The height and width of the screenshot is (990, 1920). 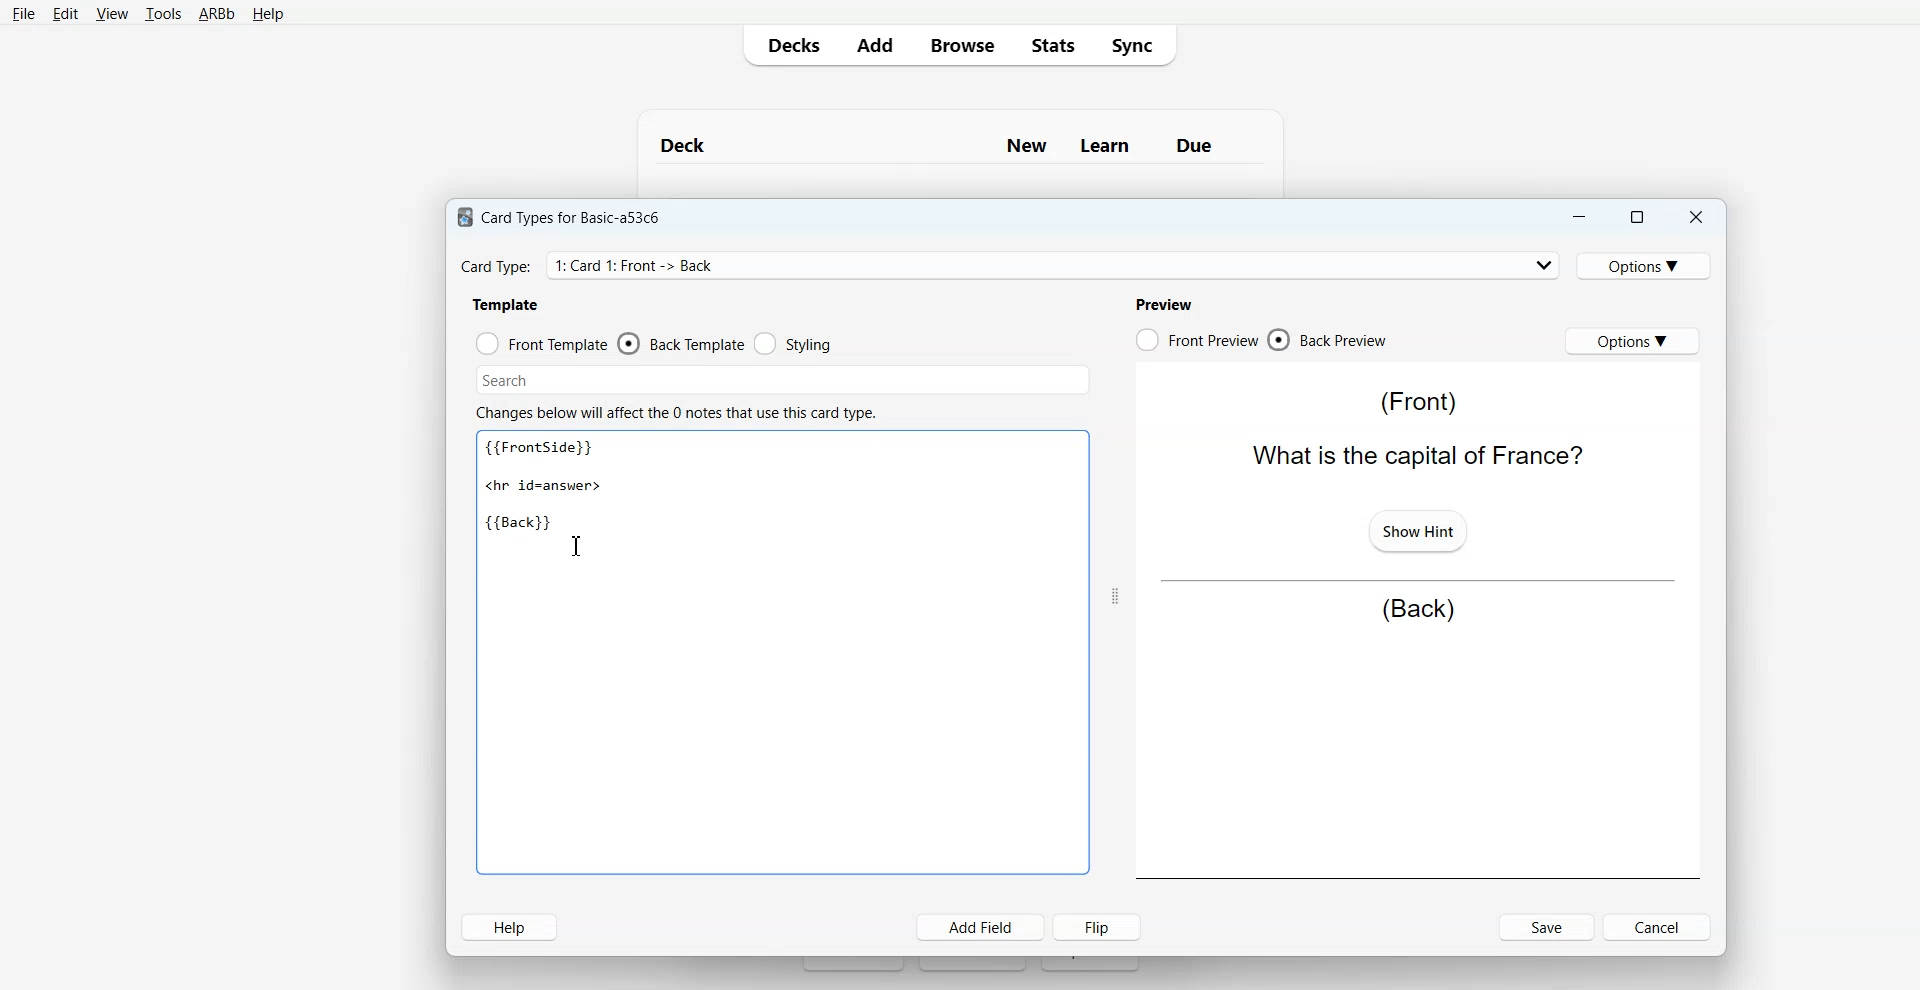 What do you see at coordinates (577, 545) in the screenshot?
I see `Text Cursor` at bounding box center [577, 545].